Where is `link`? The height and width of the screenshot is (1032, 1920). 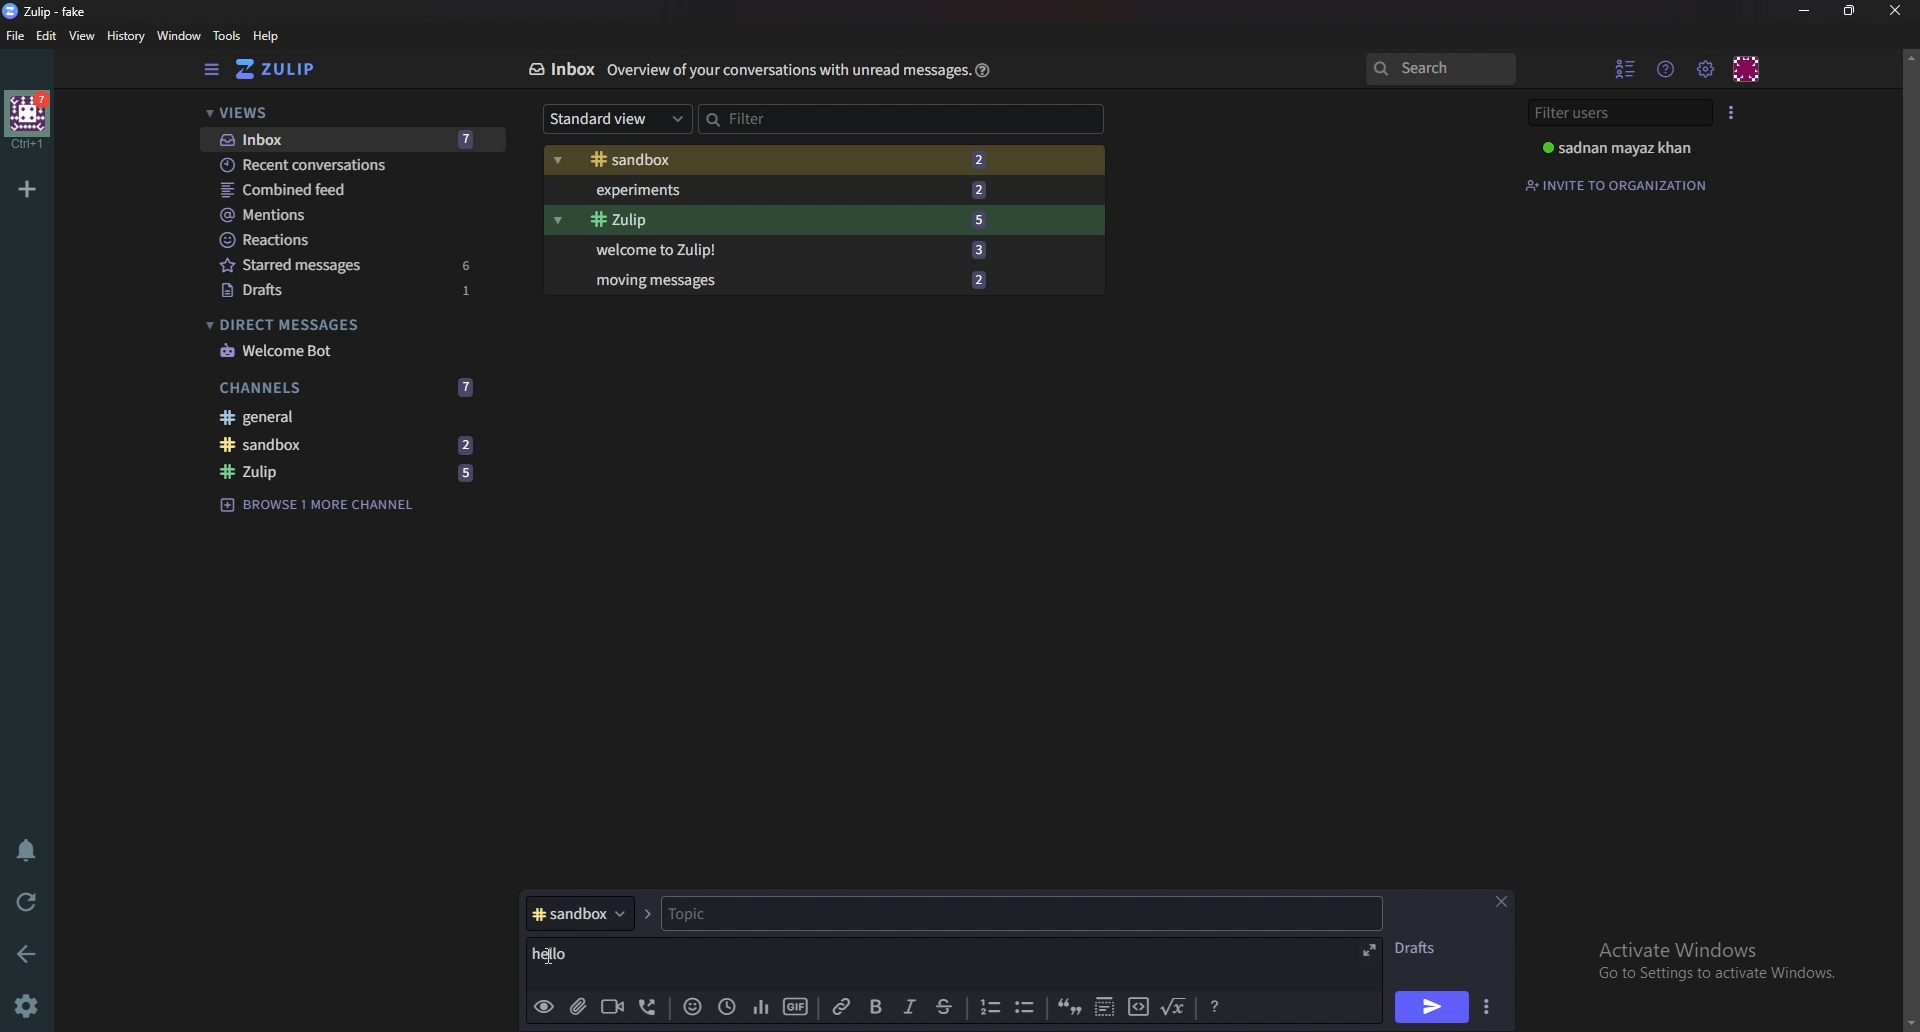
link is located at coordinates (842, 1007).